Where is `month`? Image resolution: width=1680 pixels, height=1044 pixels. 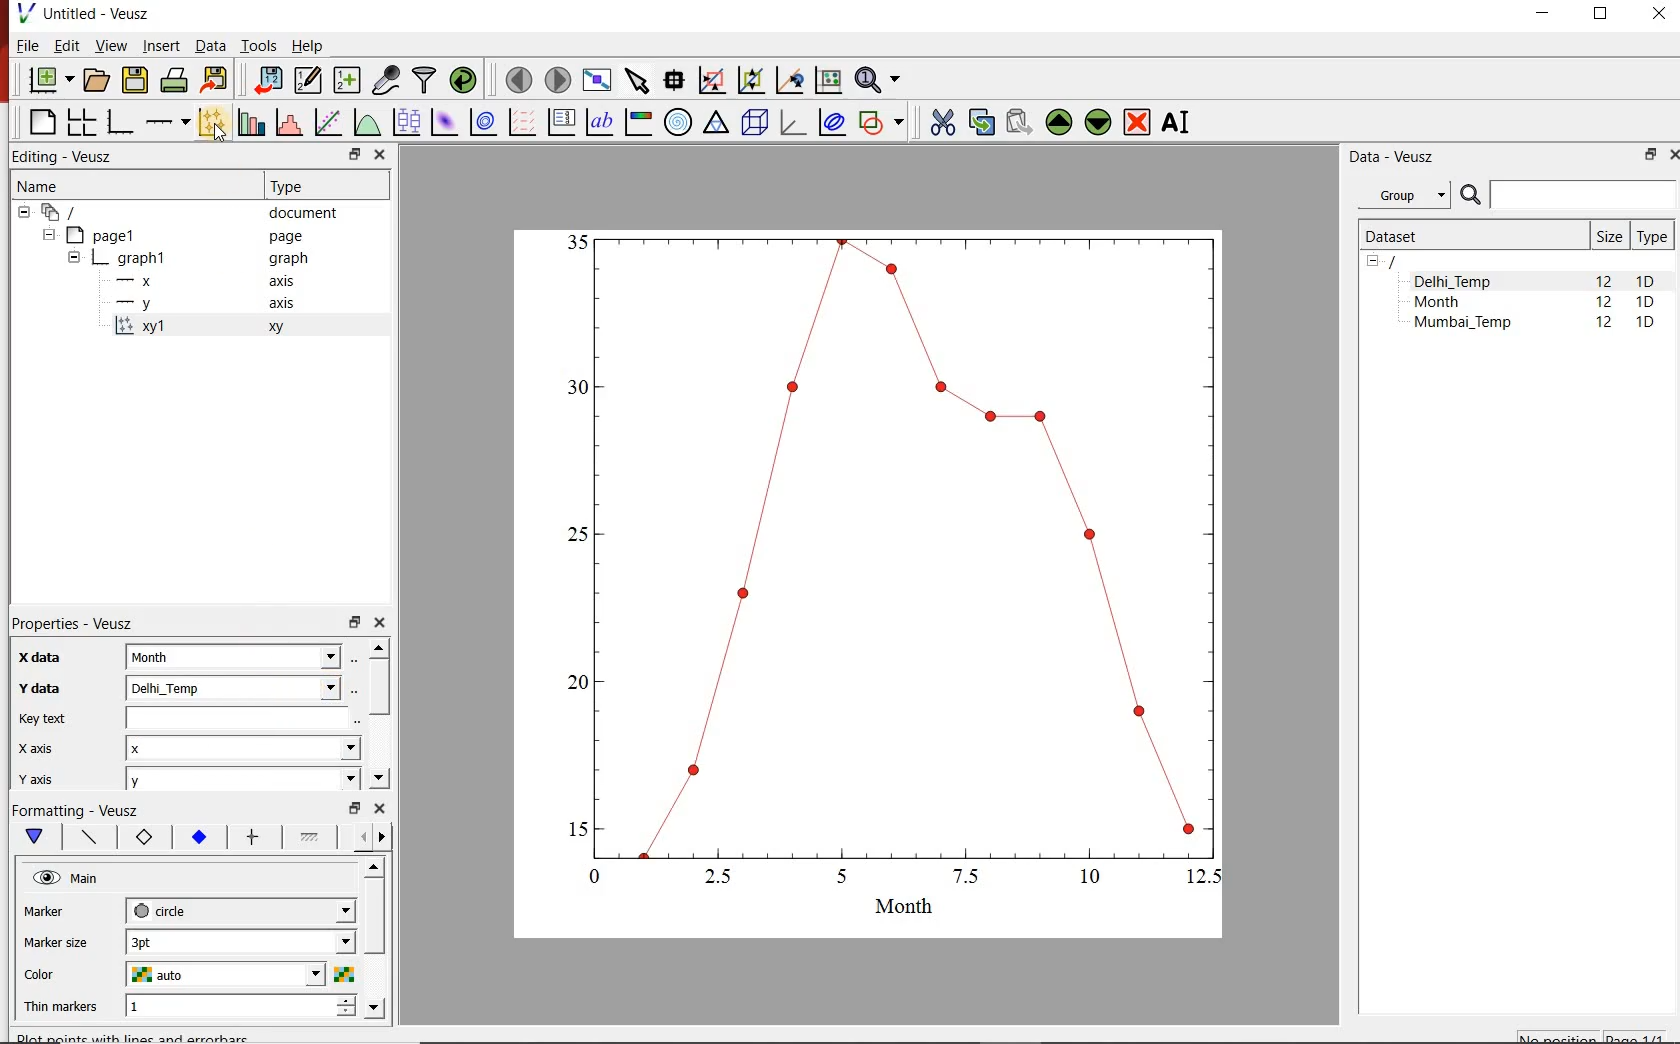
month is located at coordinates (242, 657).